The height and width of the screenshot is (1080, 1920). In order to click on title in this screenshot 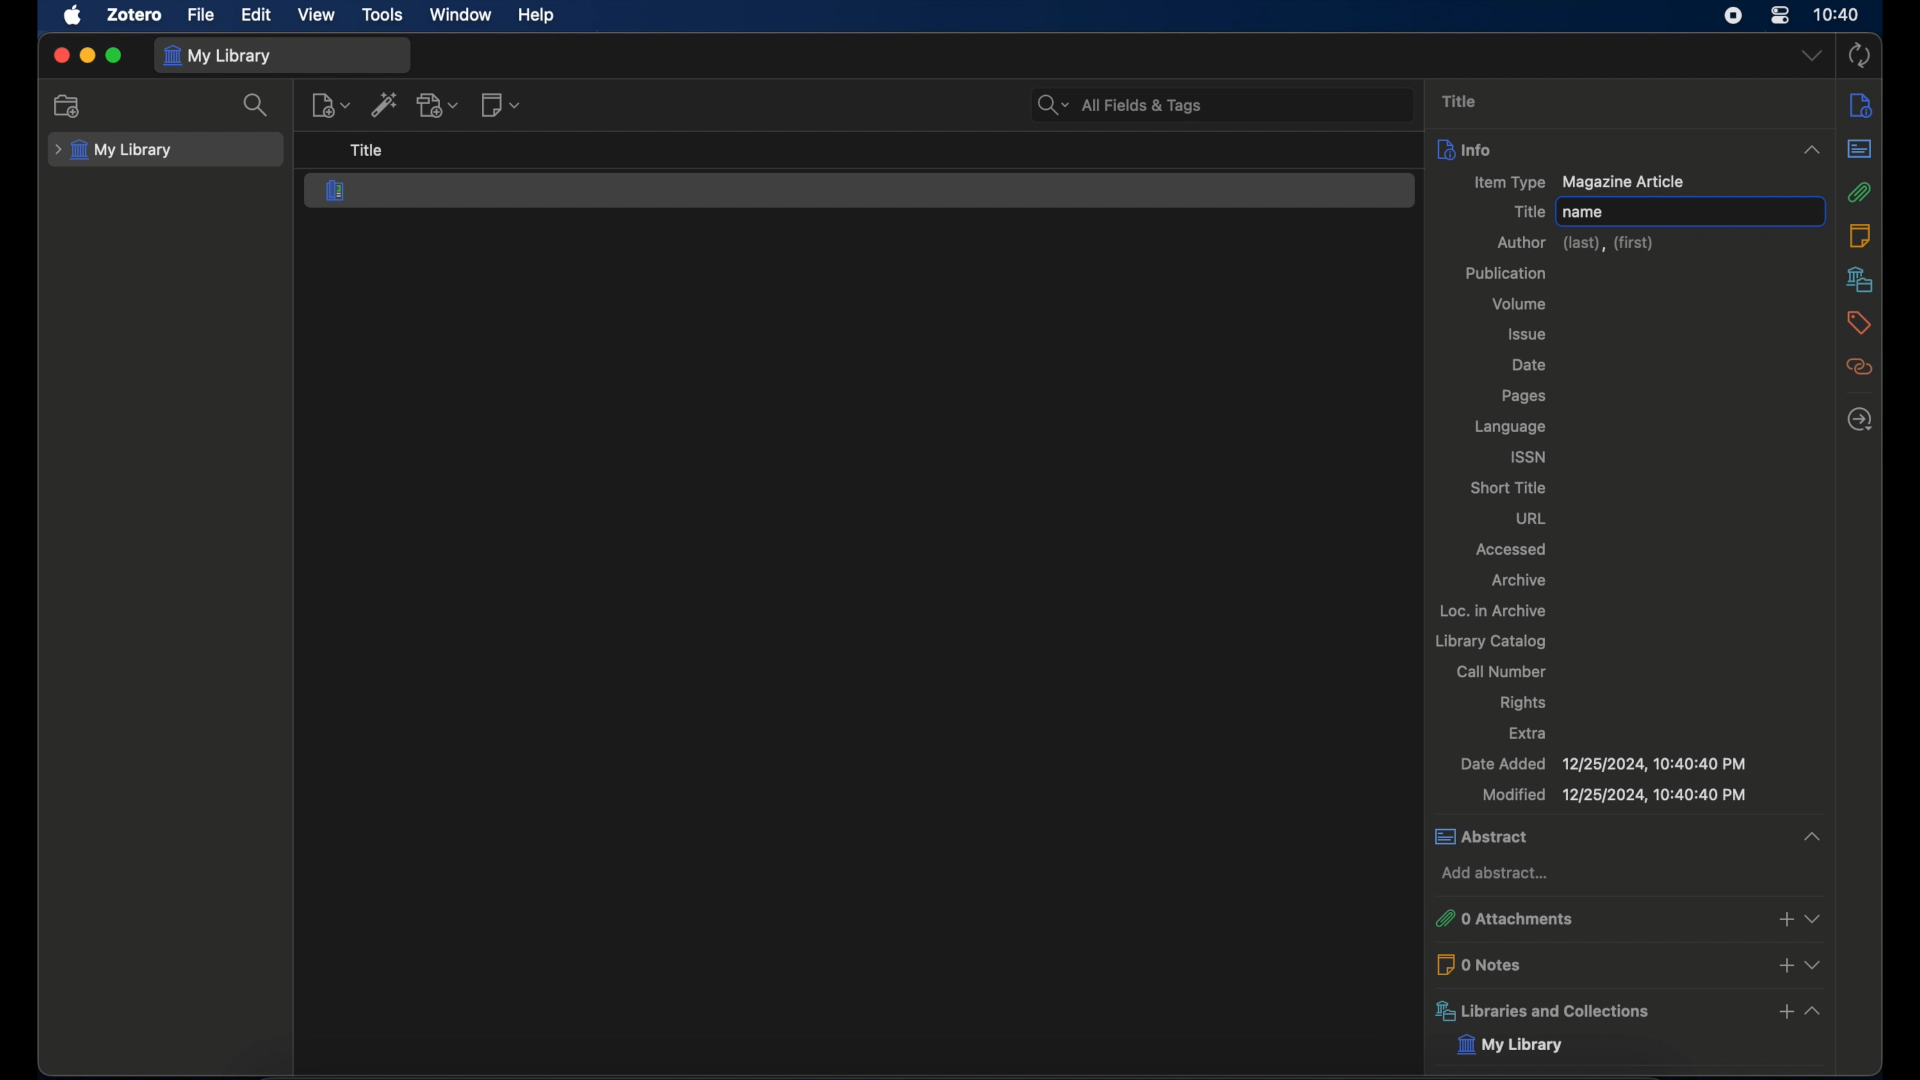, I will do `click(1462, 102)`.